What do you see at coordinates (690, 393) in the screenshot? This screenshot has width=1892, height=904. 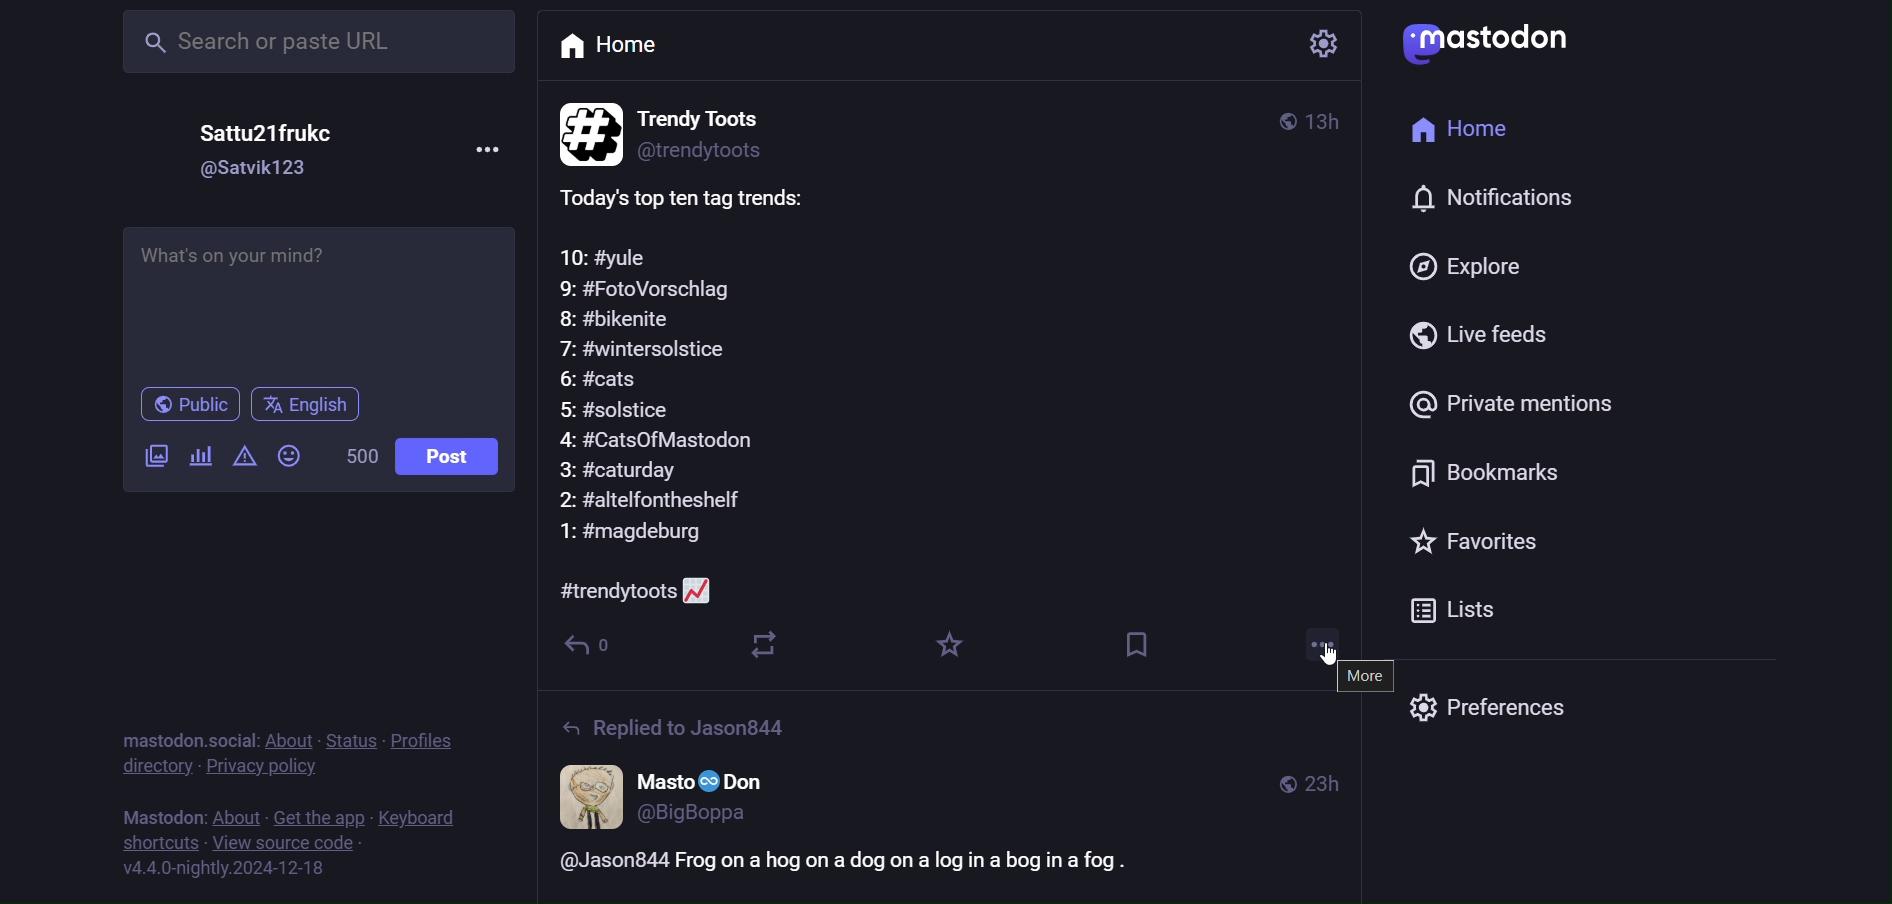 I see `post content` at bounding box center [690, 393].